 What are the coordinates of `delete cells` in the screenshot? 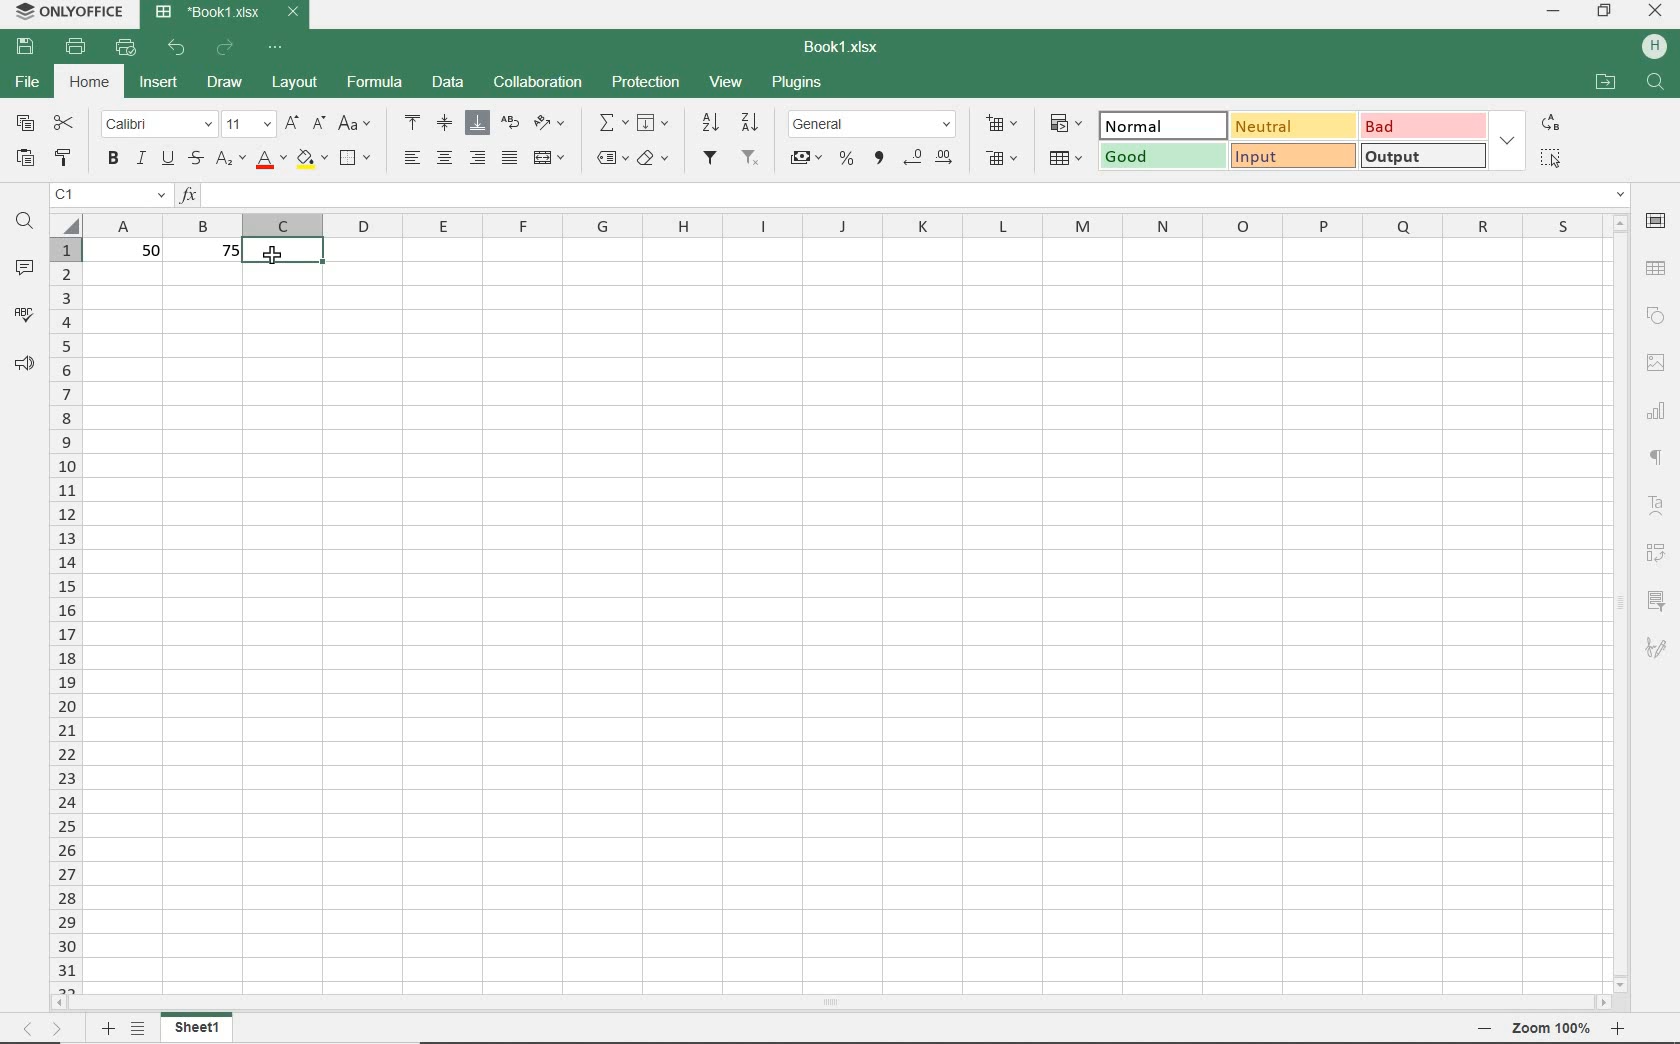 It's located at (1066, 160).